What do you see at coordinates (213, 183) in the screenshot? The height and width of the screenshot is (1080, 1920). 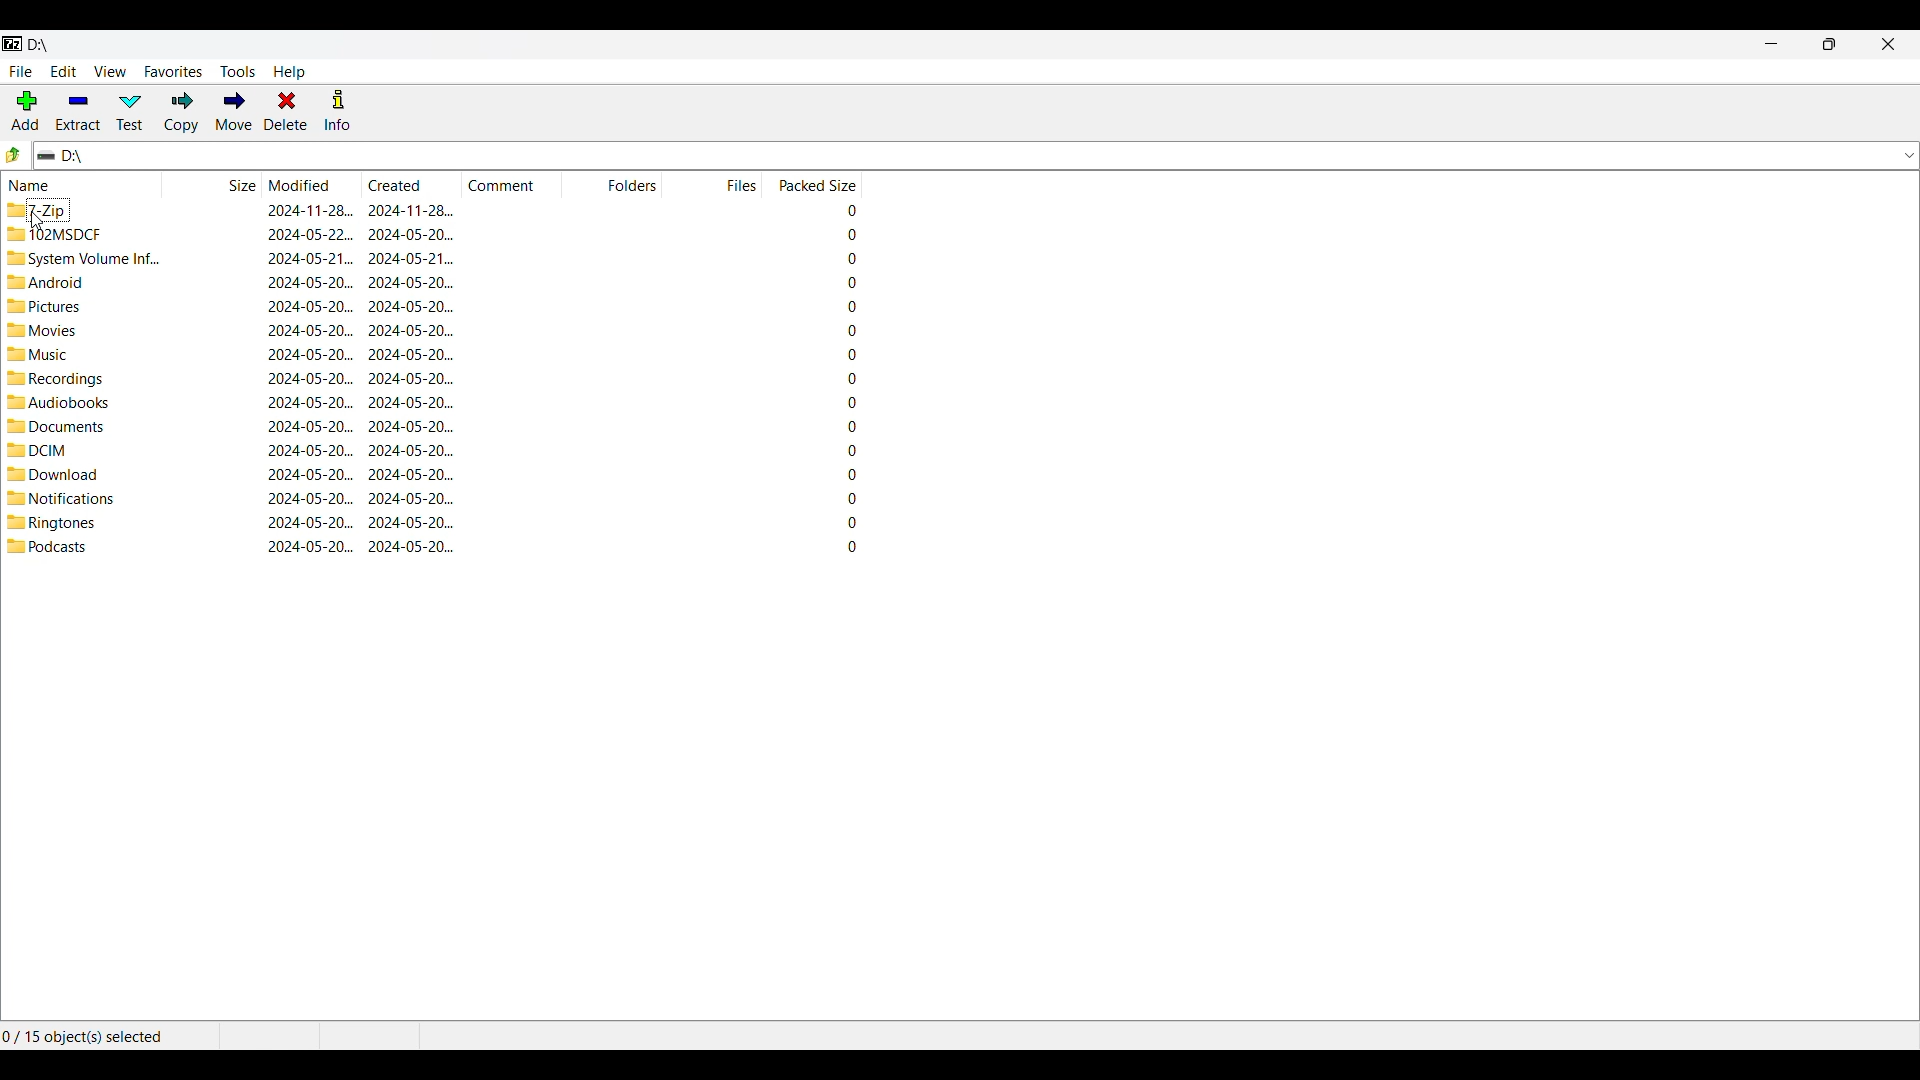 I see `Size column` at bounding box center [213, 183].